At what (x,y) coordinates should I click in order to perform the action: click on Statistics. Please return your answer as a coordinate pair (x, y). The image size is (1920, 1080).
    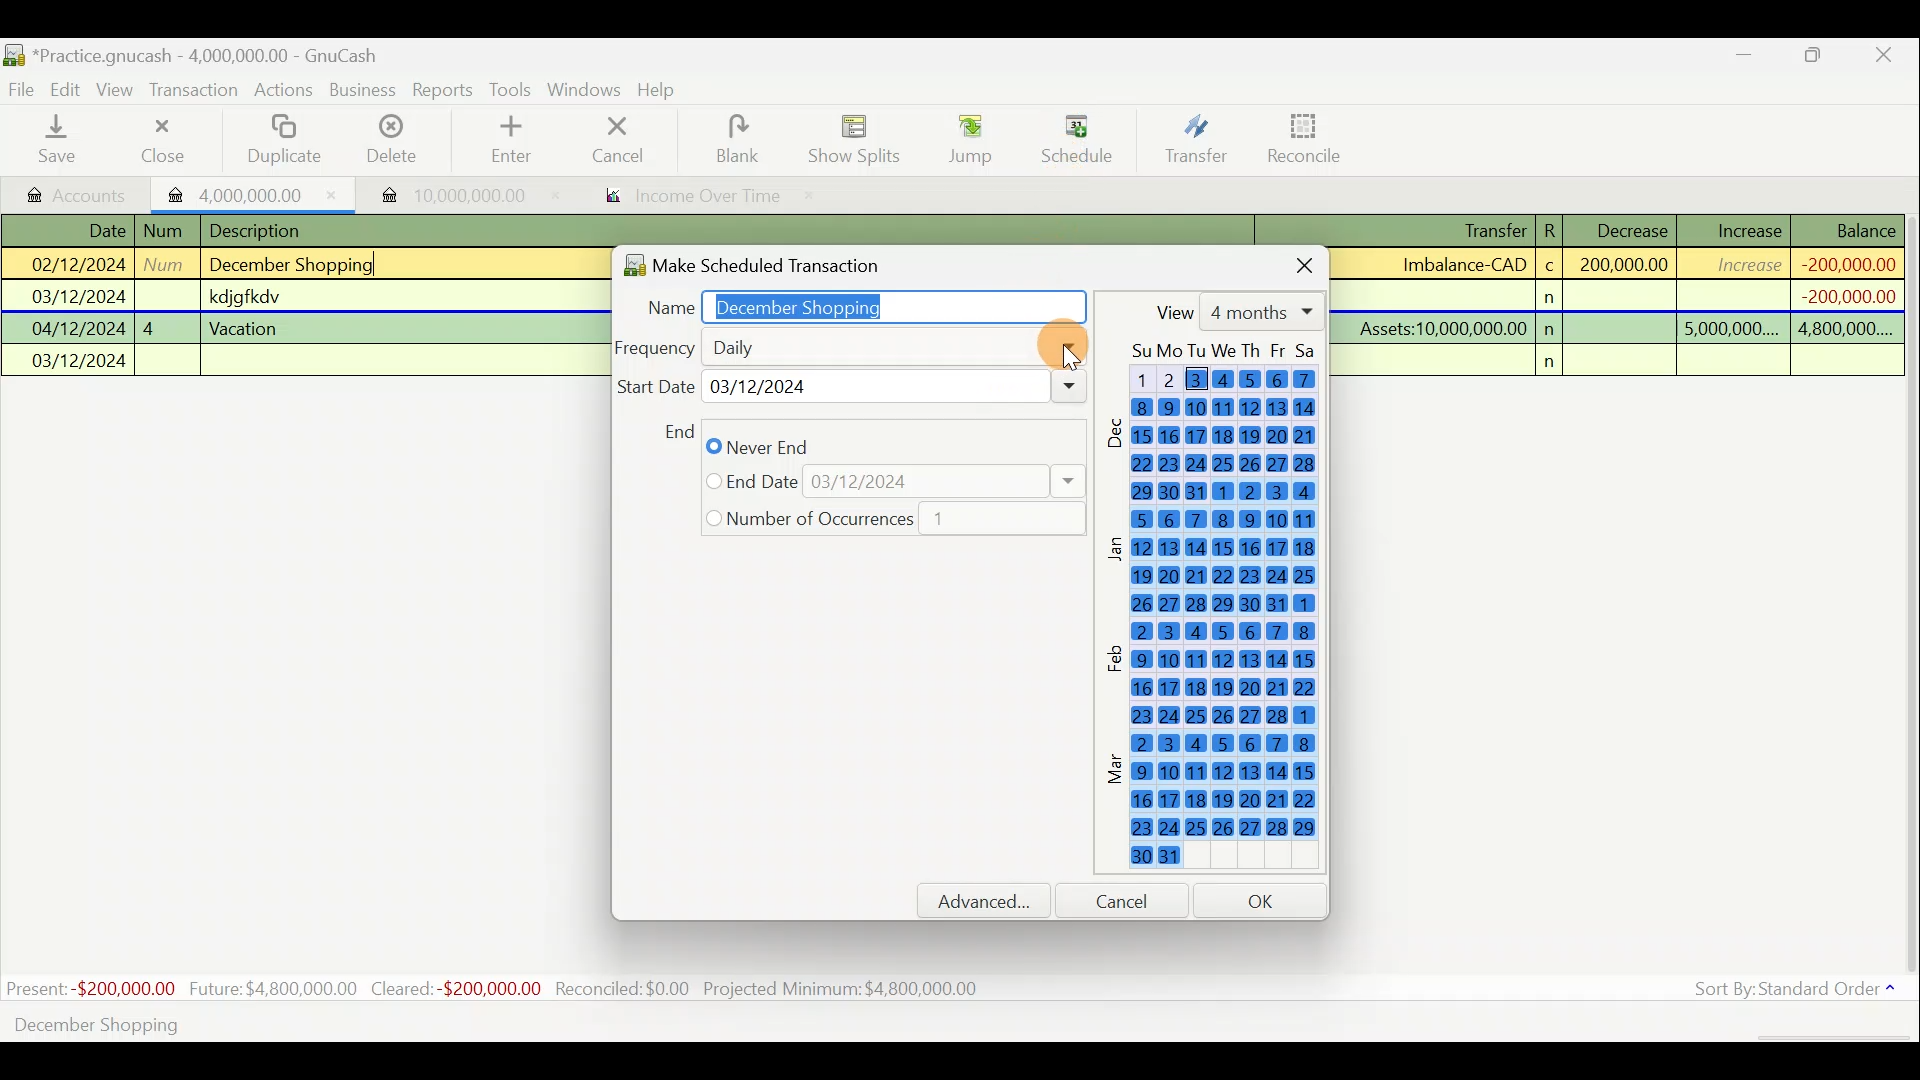
    Looking at the image, I should click on (496, 989).